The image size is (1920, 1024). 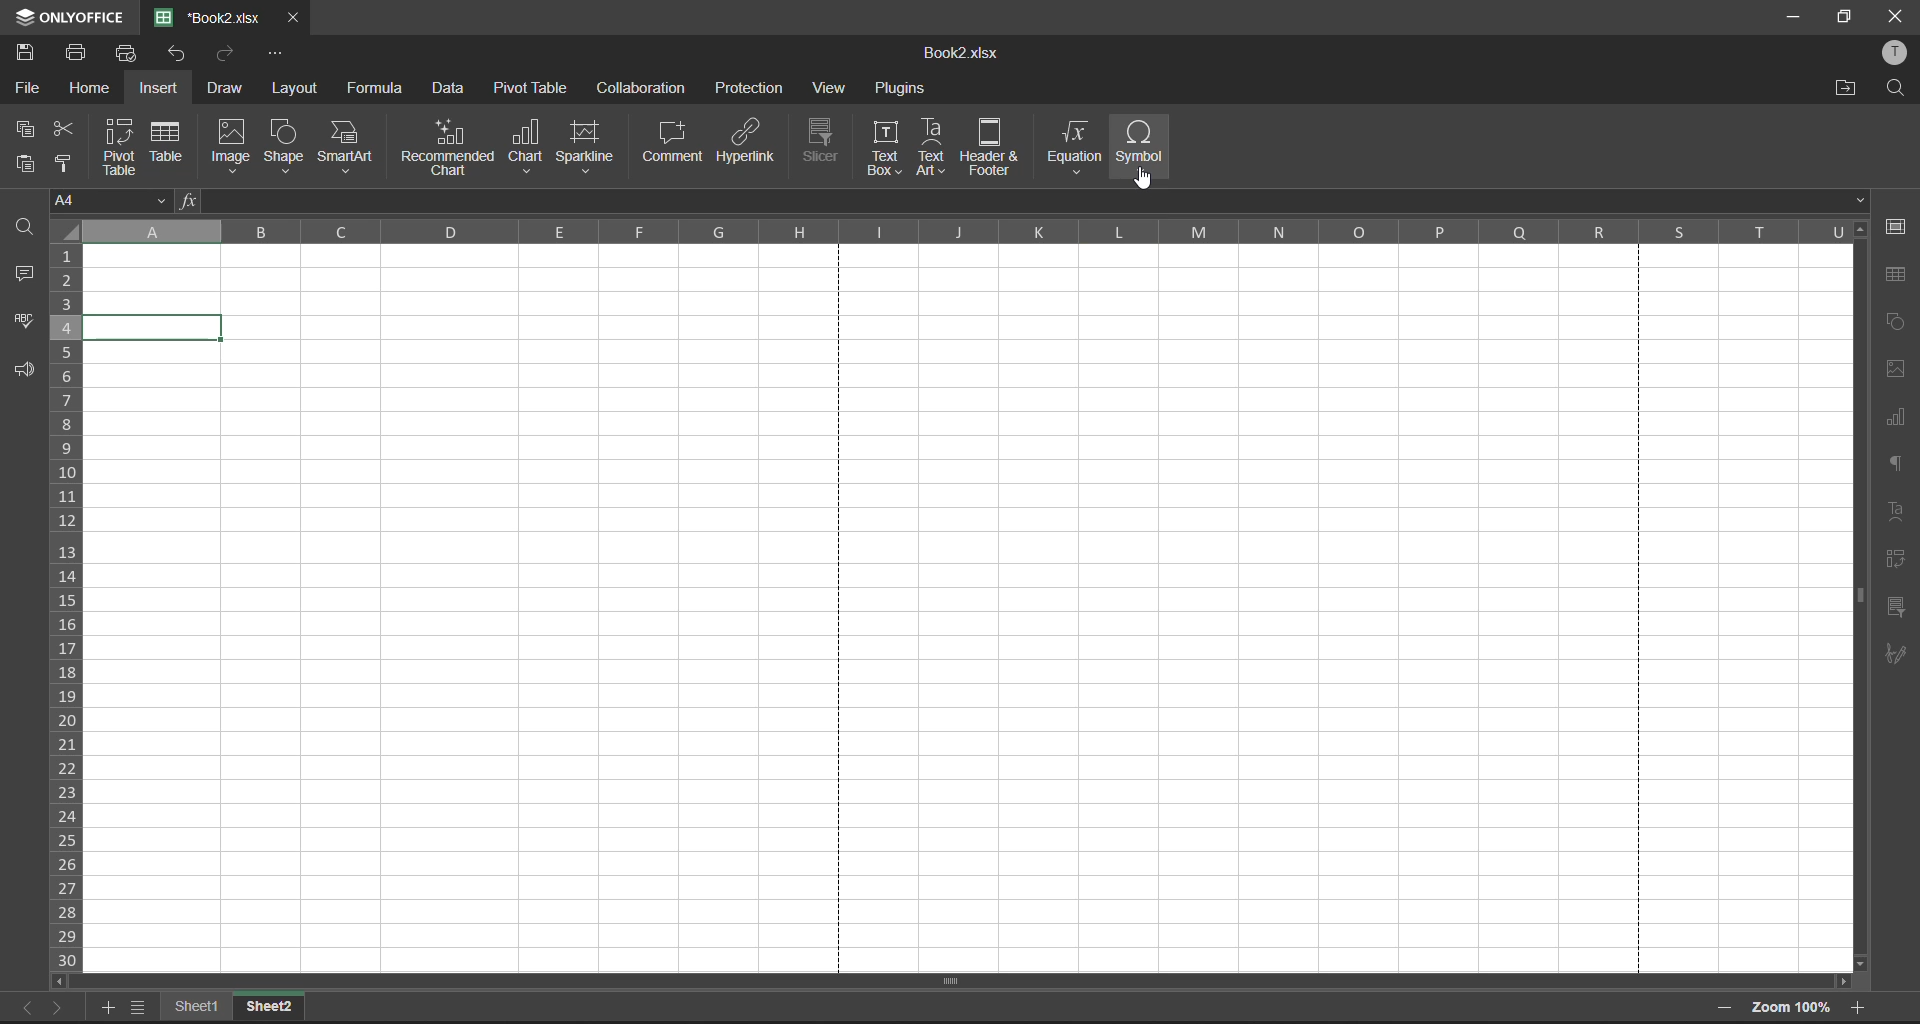 I want to click on plugins, so click(x=898, y=89).